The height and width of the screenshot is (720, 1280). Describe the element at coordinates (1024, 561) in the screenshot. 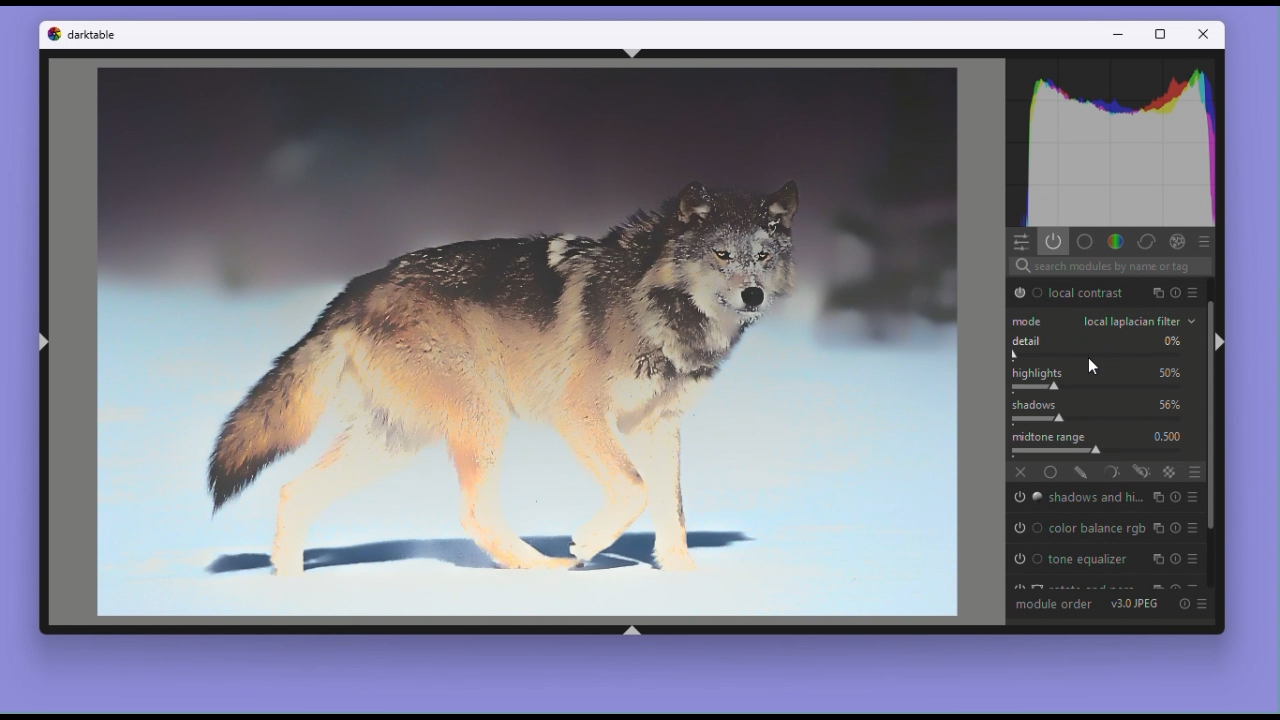

I see `'tone equalizer' is switched off` at that location.